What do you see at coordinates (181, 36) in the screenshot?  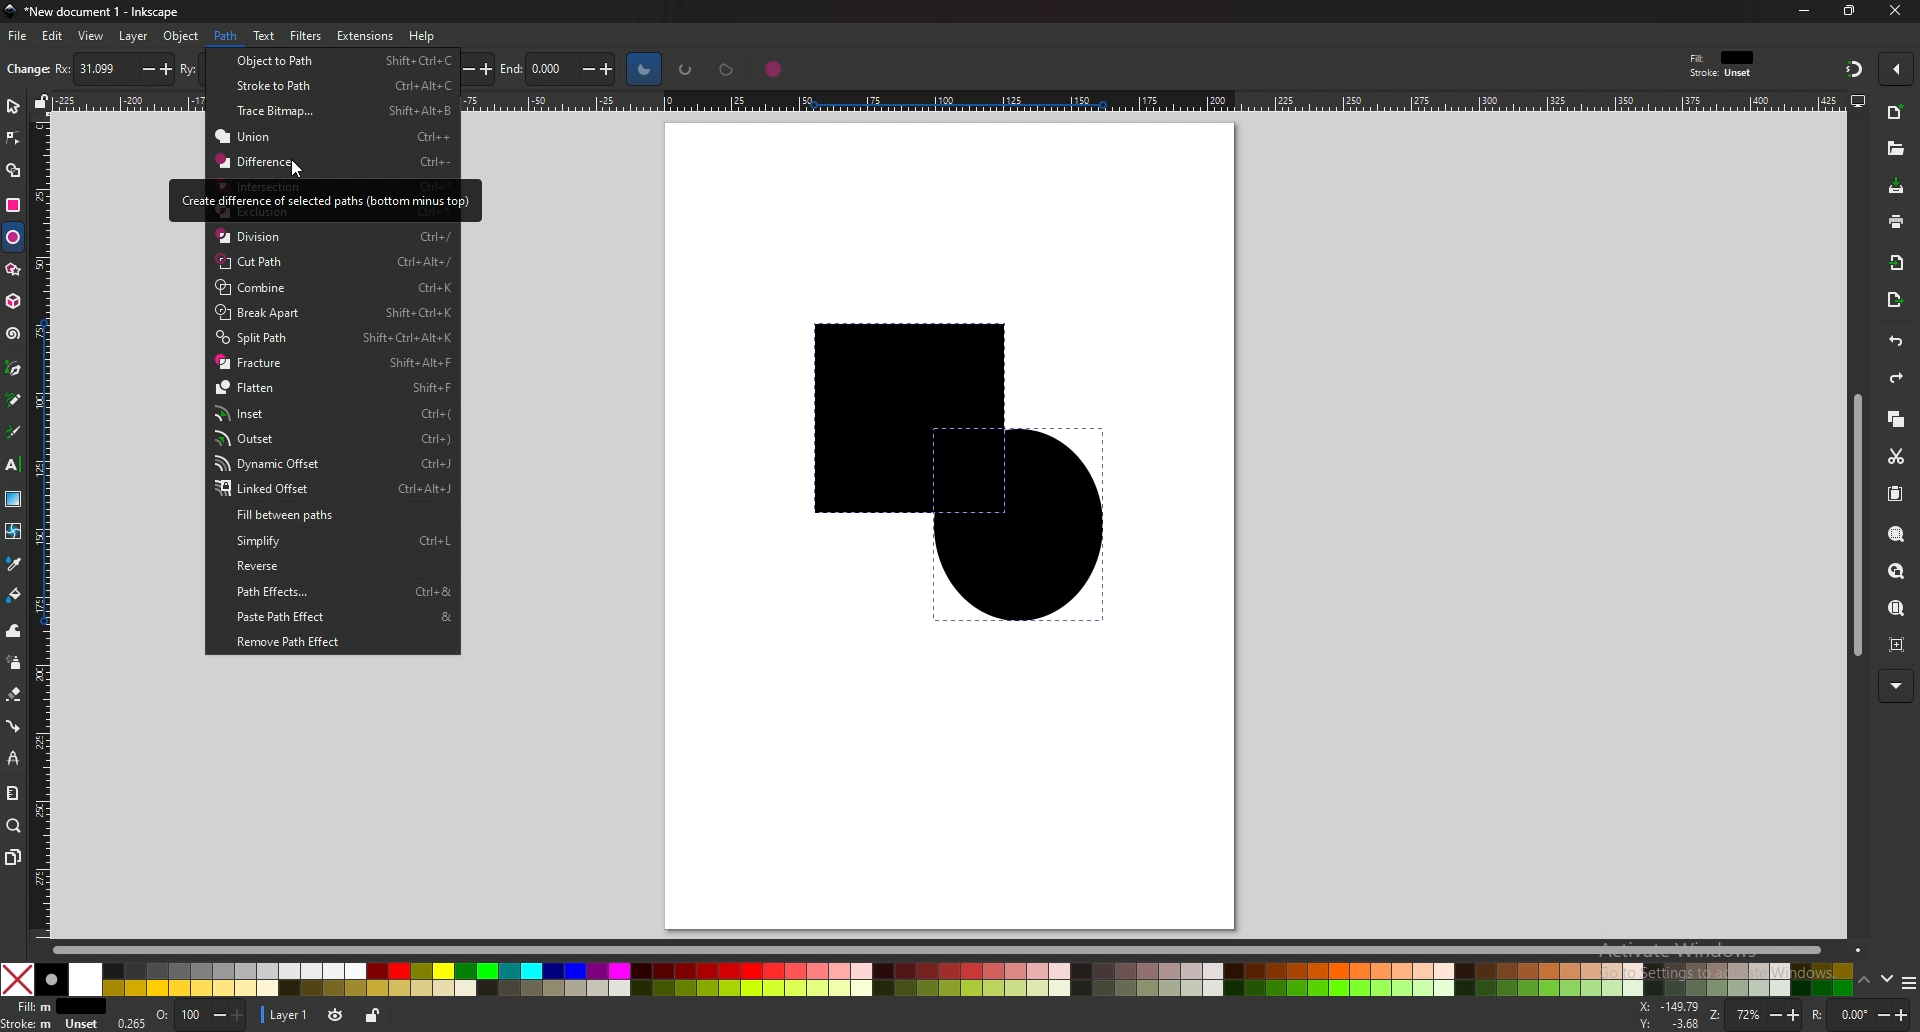 I see `object` at bounding box center [181, 36].